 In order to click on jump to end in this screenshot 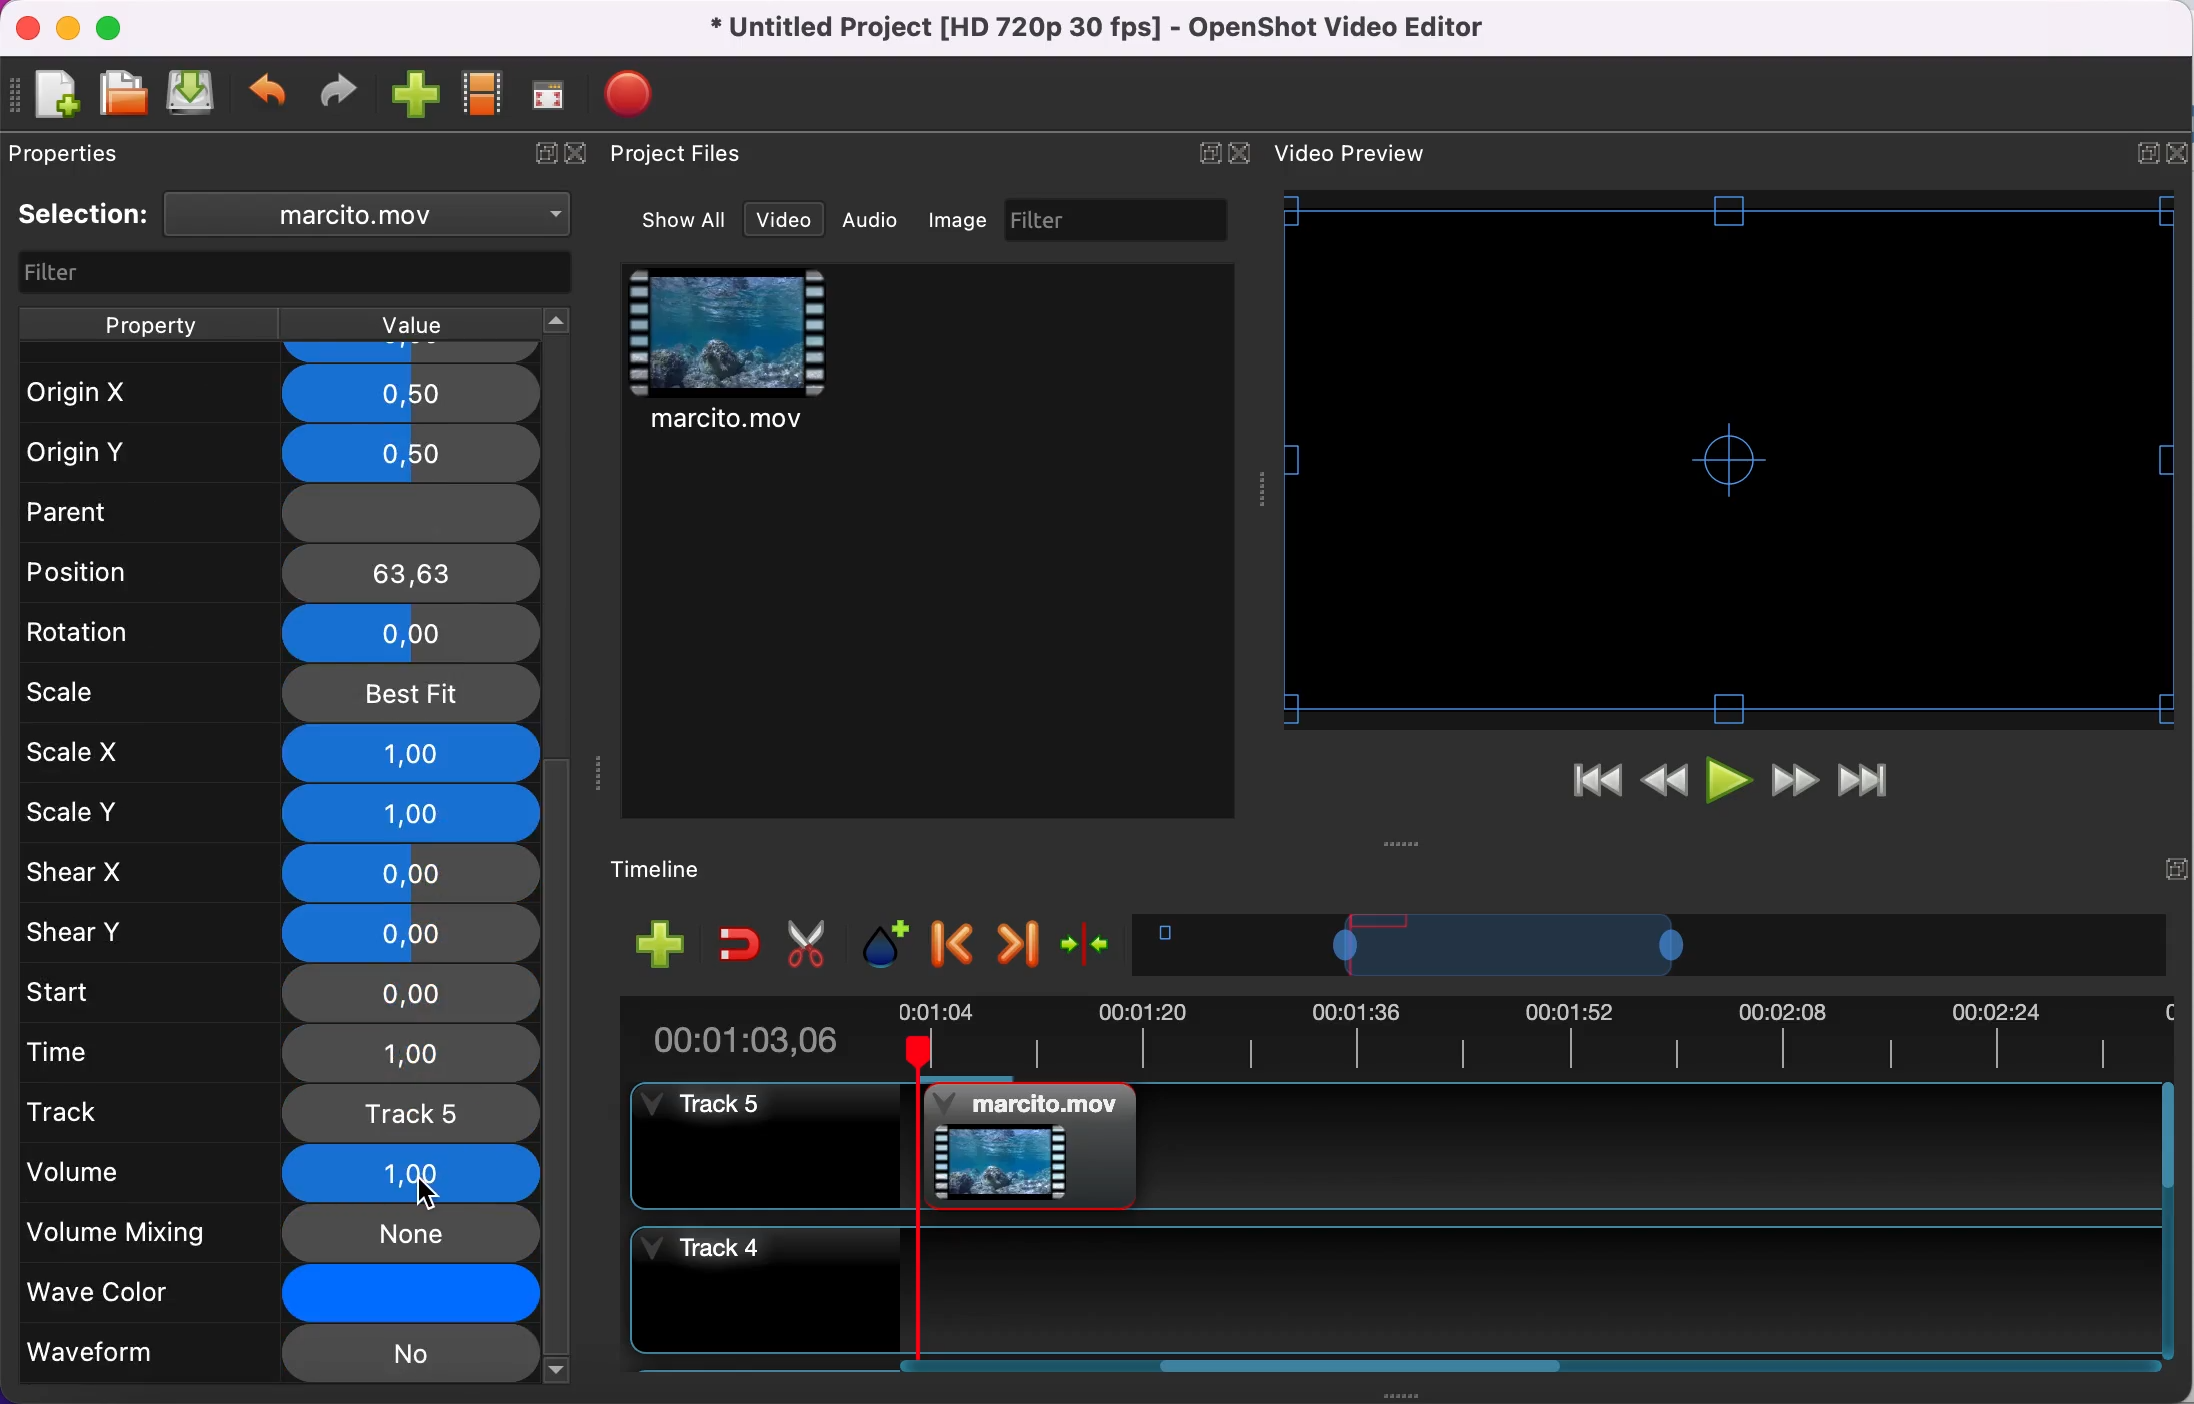, I will do `click(1864, 783)`.